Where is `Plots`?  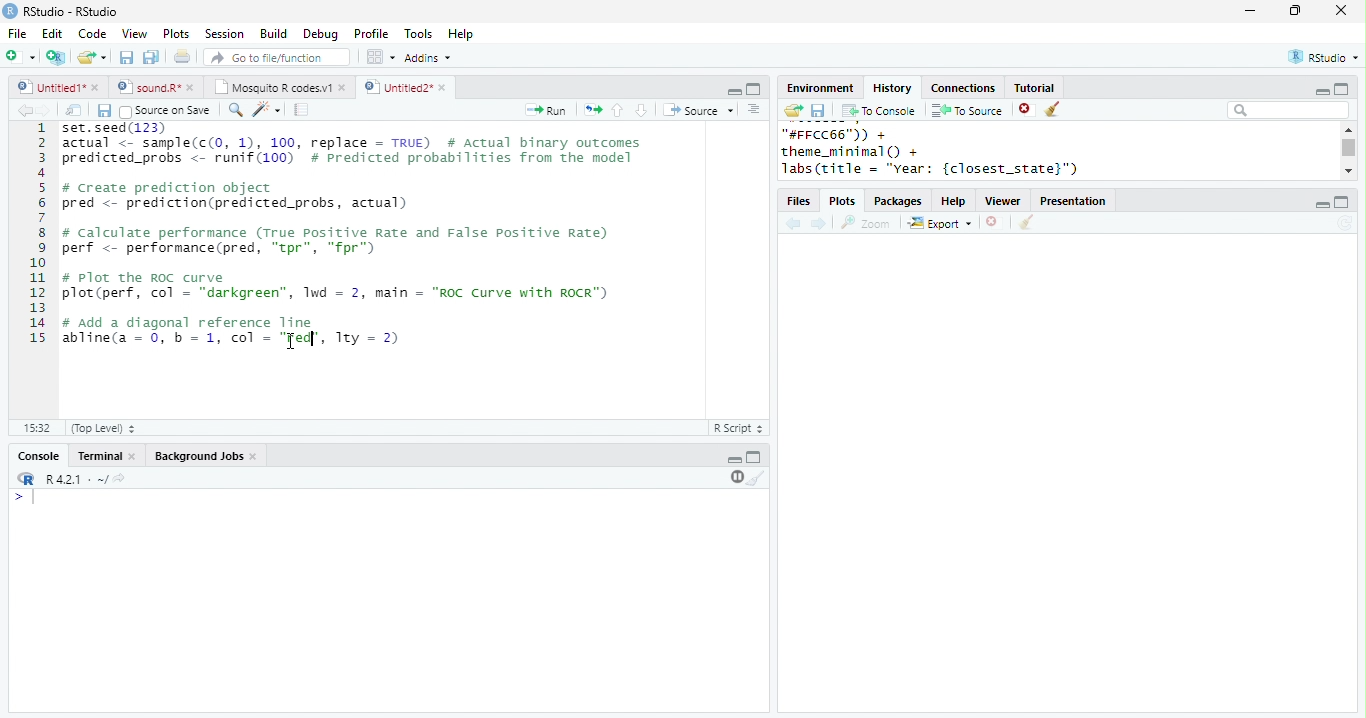
Plots is located at coordinates (844, 202).